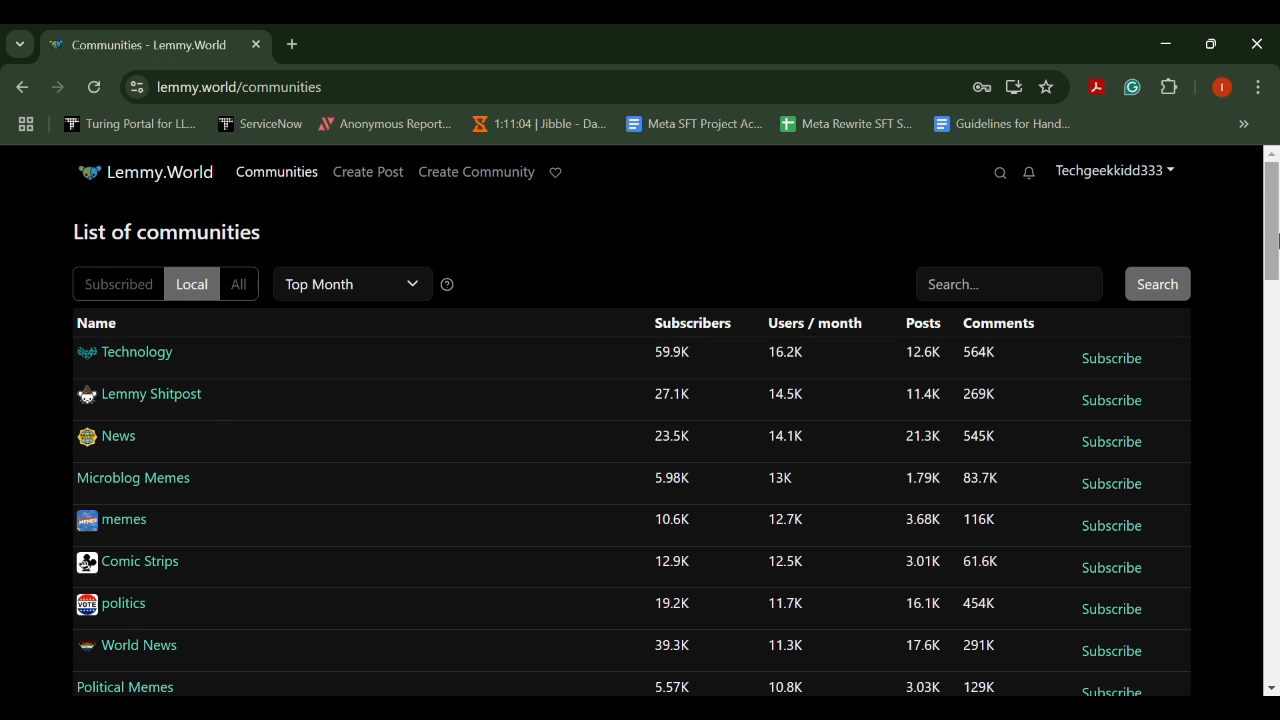 The height and width of the screenshot is (720, 1280). I want to click on 291, so click(982, 646).